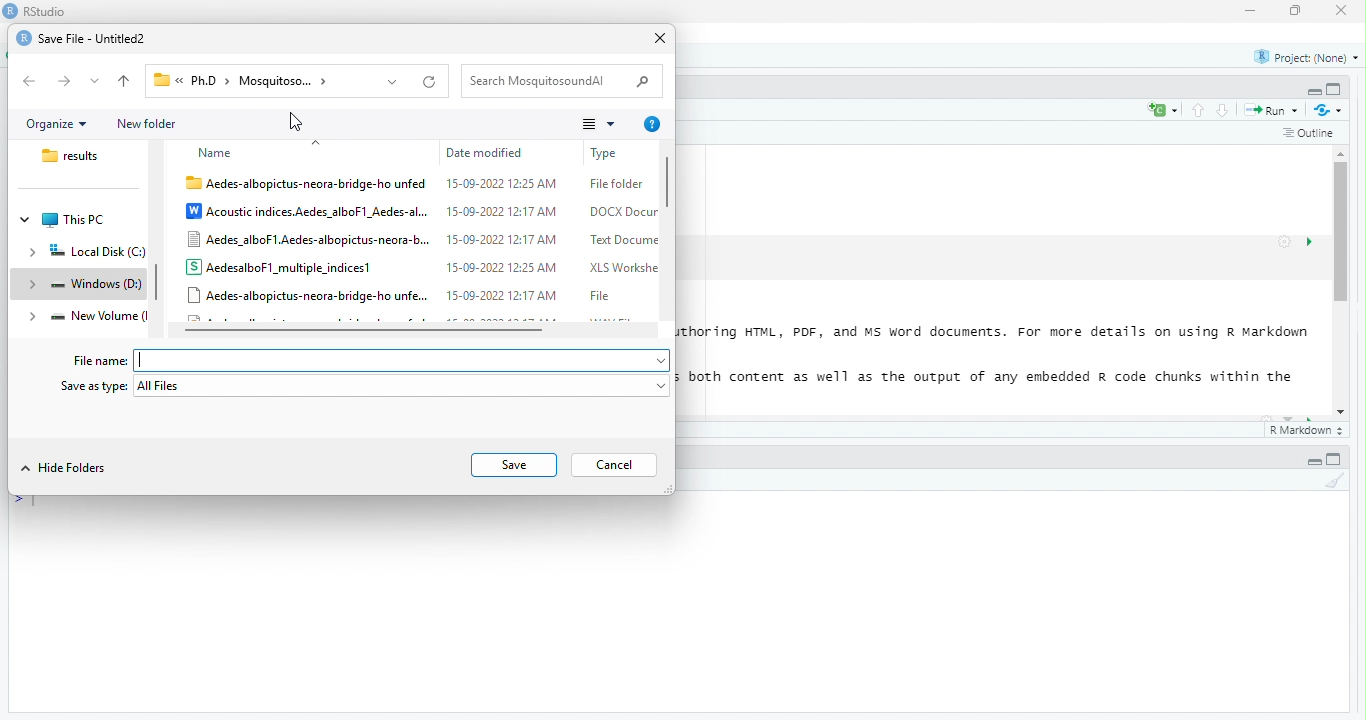 The image size is (1366, 720). Describe the element at coordinates (11, 10) in the screenshot. I see `logo` at that location.